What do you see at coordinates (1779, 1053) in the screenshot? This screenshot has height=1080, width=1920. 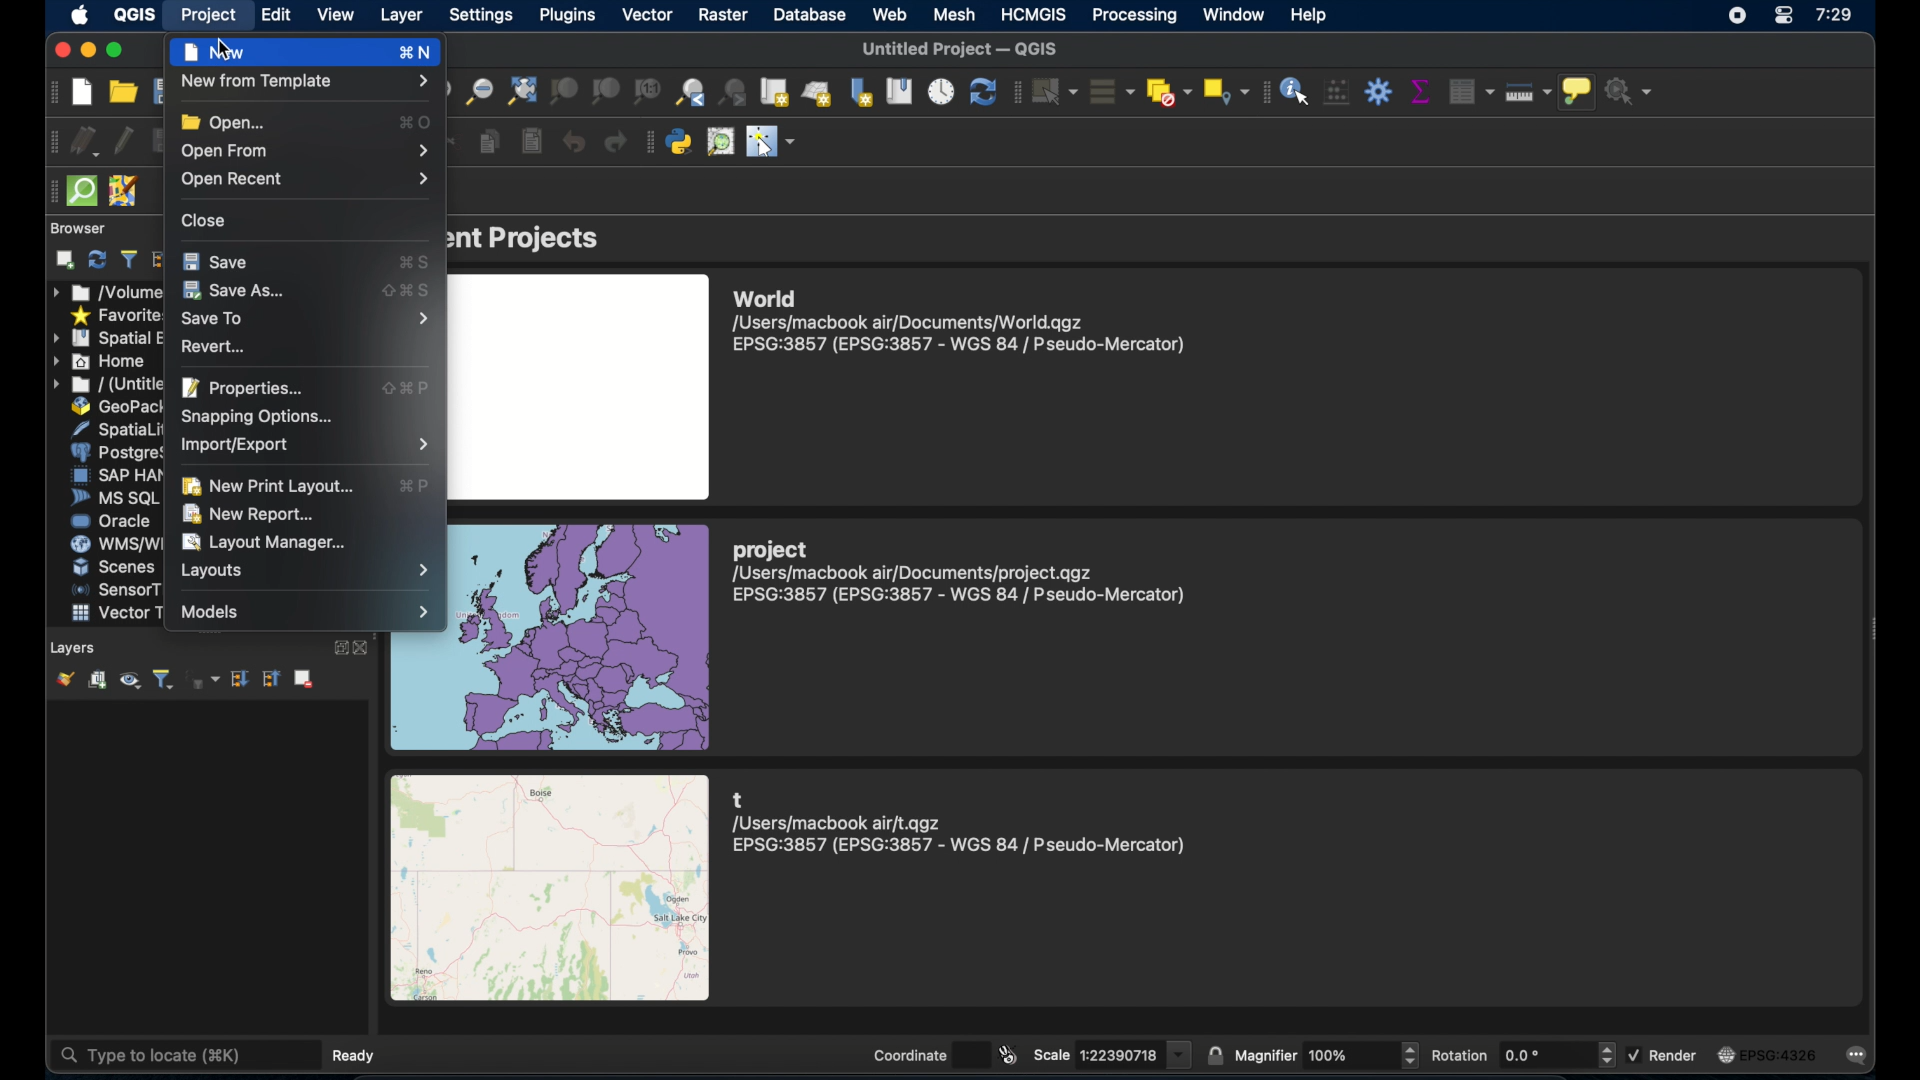 I see `EPSG:4326` at bounding box center [1779, 1053].